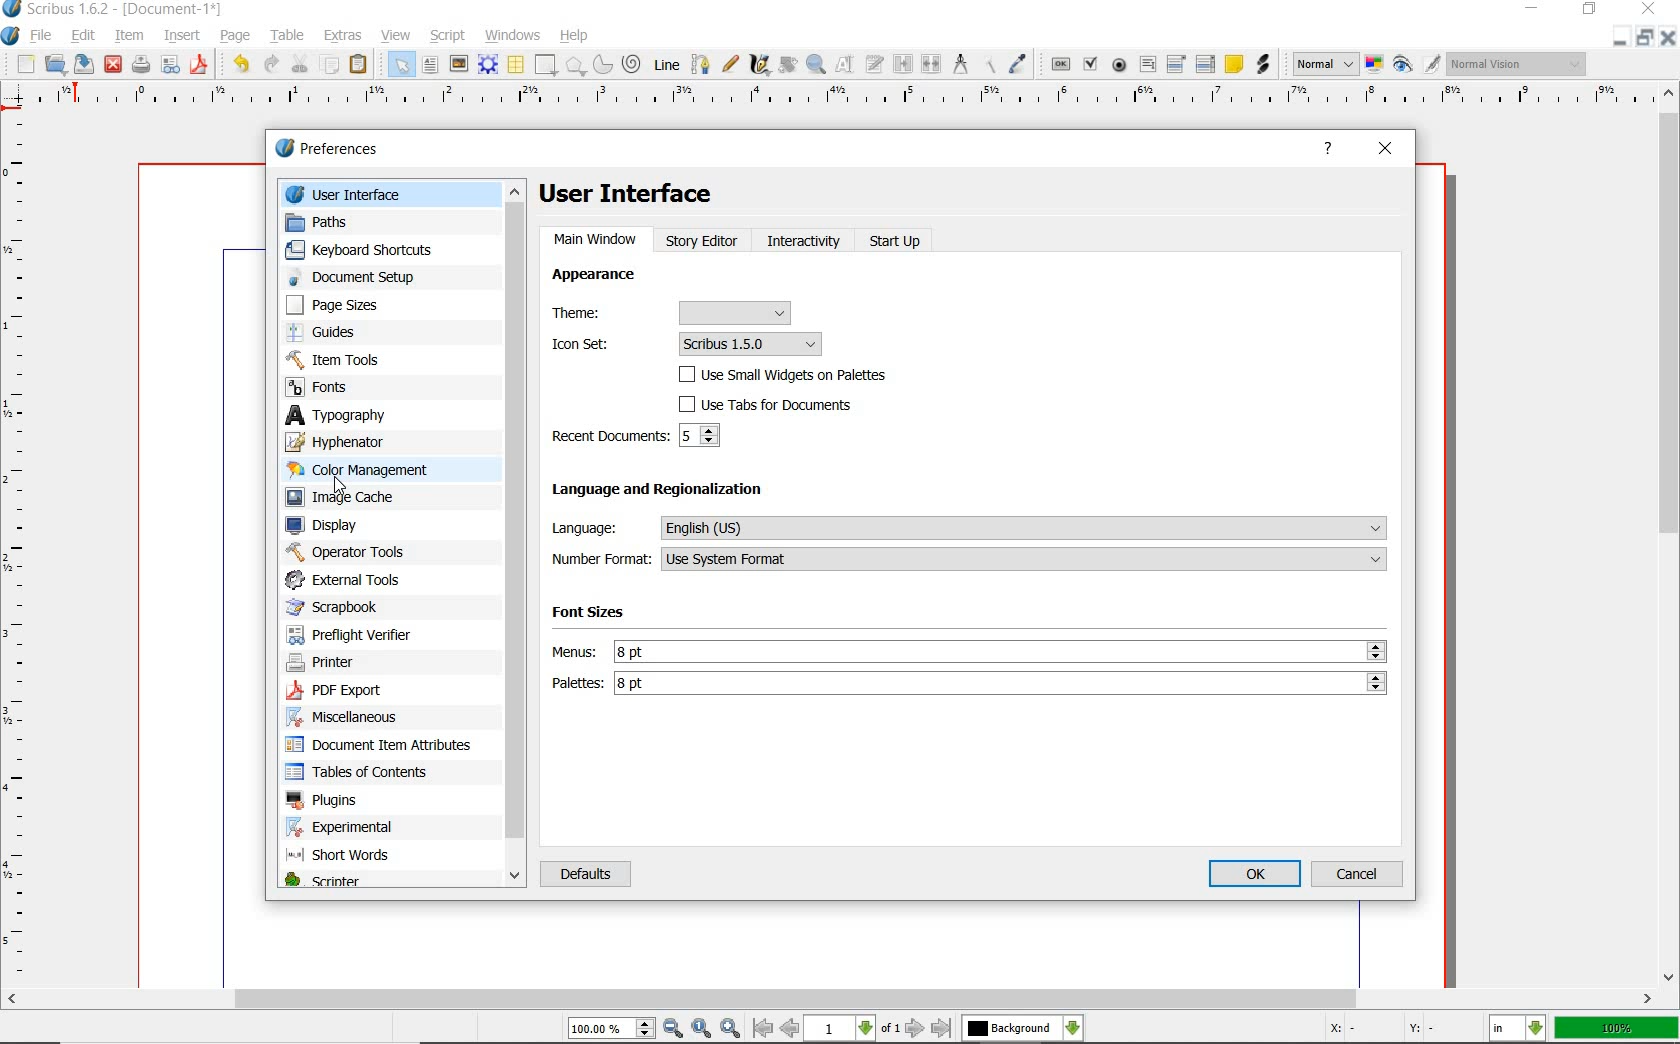 Image resolution: width=1680 pixels, height=1044 pixels. What do you see at coordinates (1330, 150) in the screenshot?
I see `HELP` at bounding box center [1330, 150].